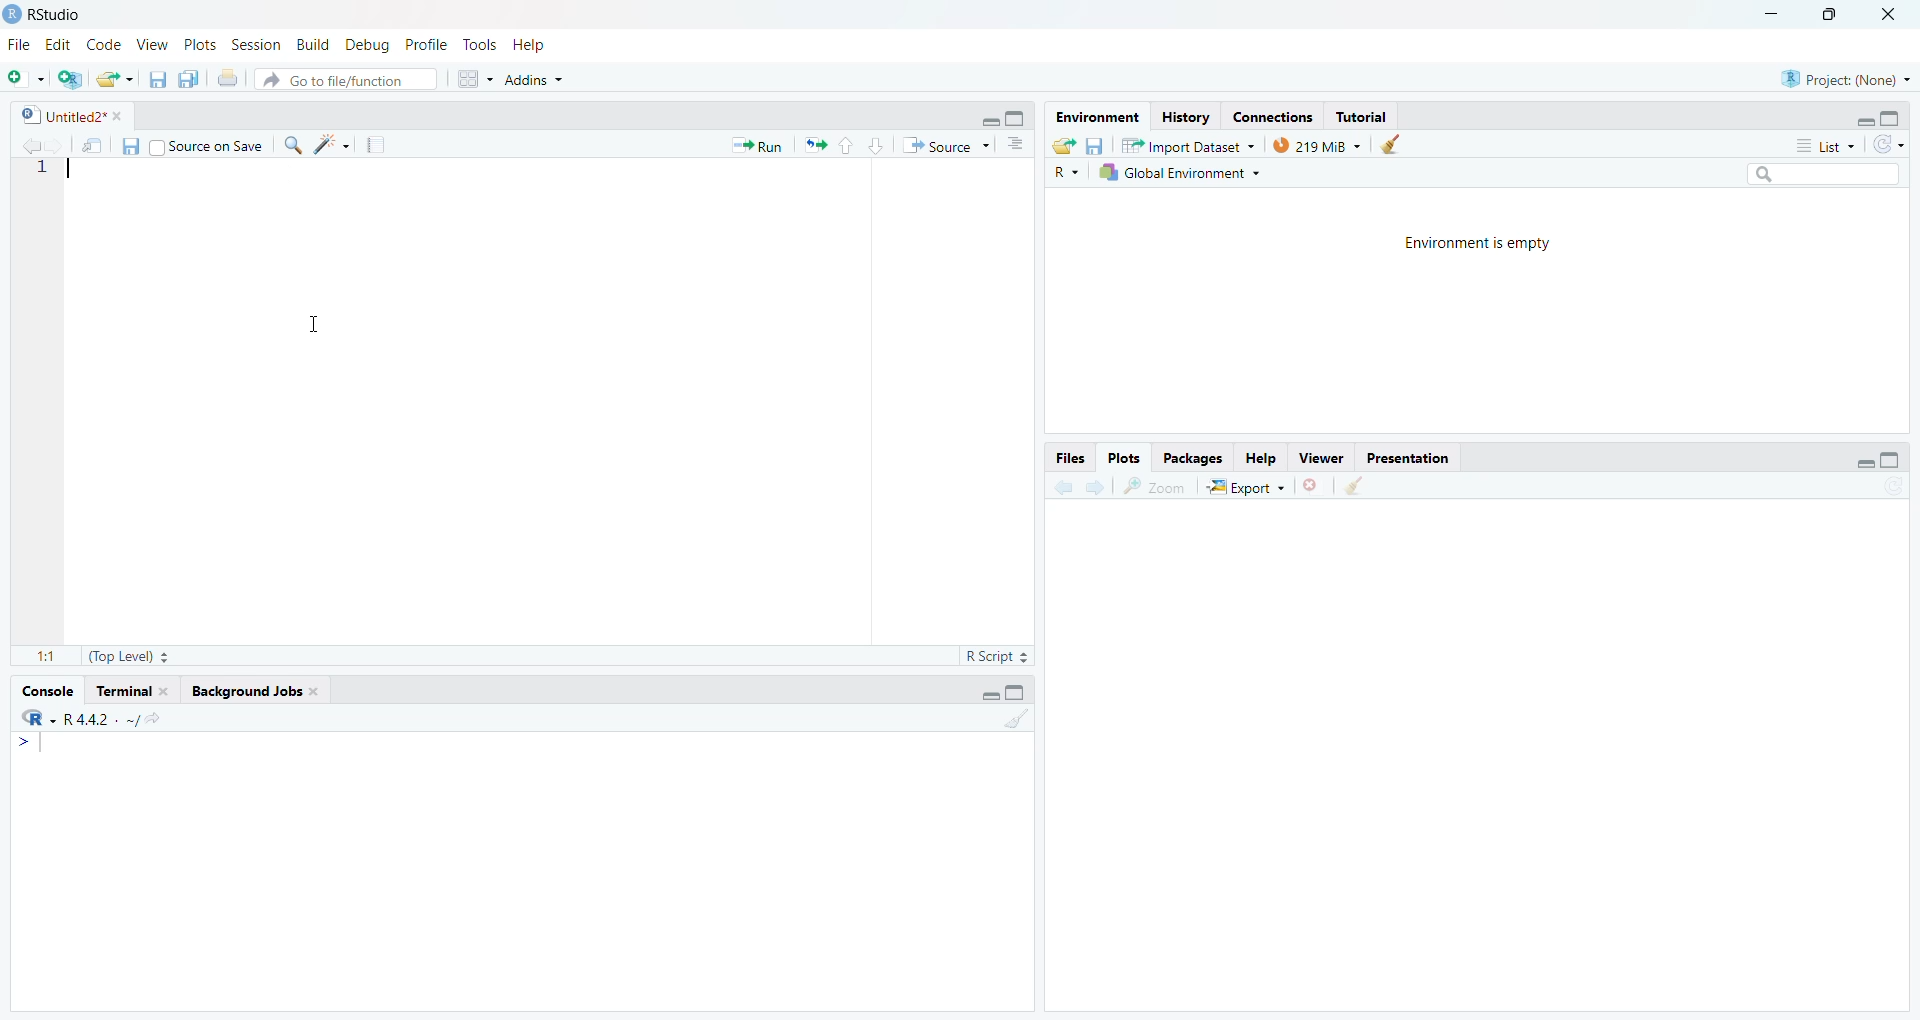  Describe the element at coordinates (1064, 146) in the screenshot. I see `Load History from an existing file` at that location.